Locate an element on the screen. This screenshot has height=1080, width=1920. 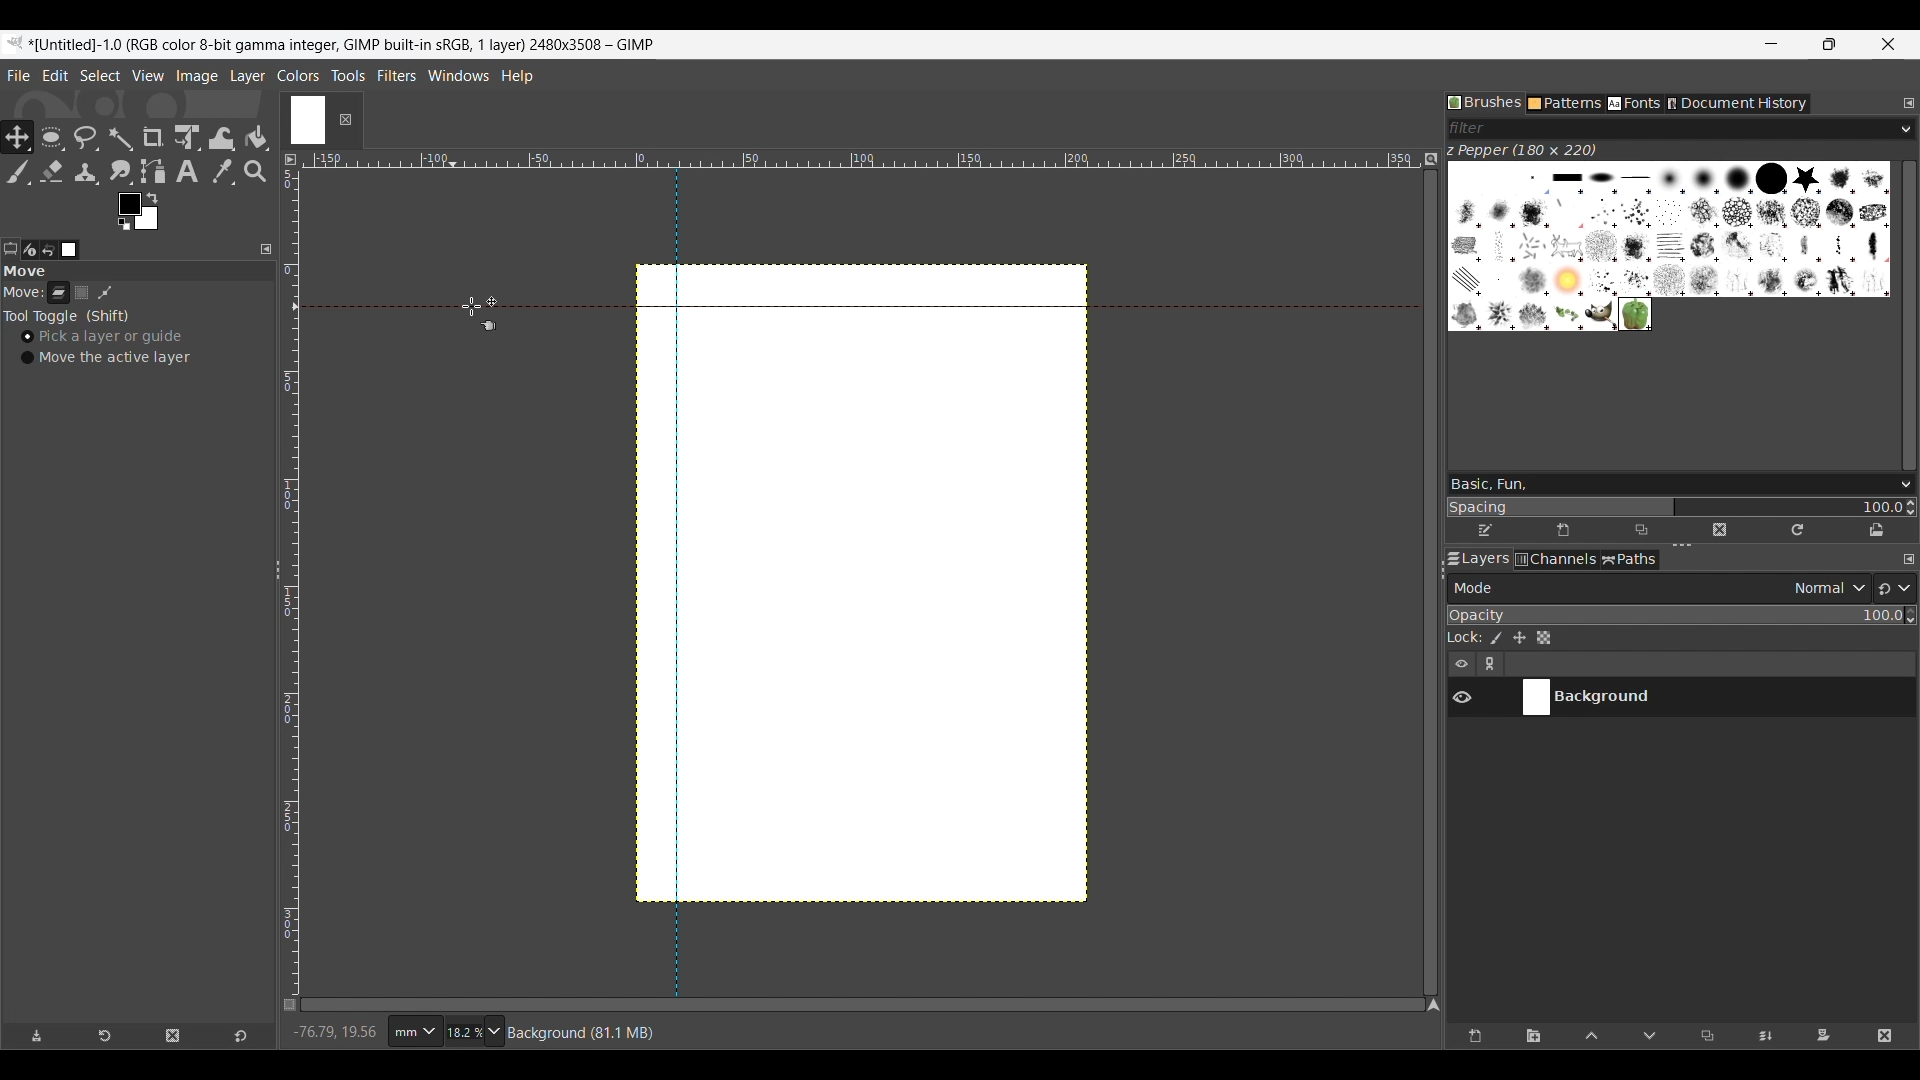
Ruler measurement is located at coordinates (413, 1032).